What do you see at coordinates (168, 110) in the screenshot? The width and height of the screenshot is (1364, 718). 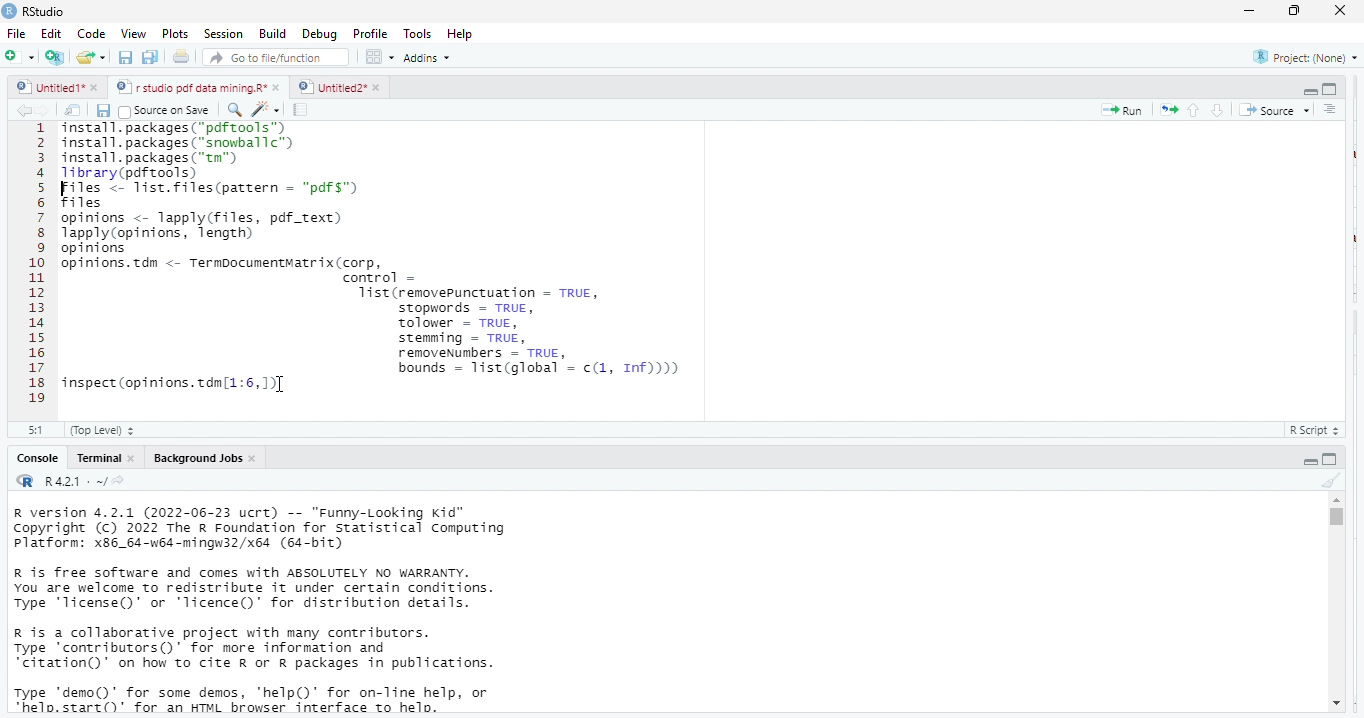 I see `source on save` at bounding box center [168, 110].